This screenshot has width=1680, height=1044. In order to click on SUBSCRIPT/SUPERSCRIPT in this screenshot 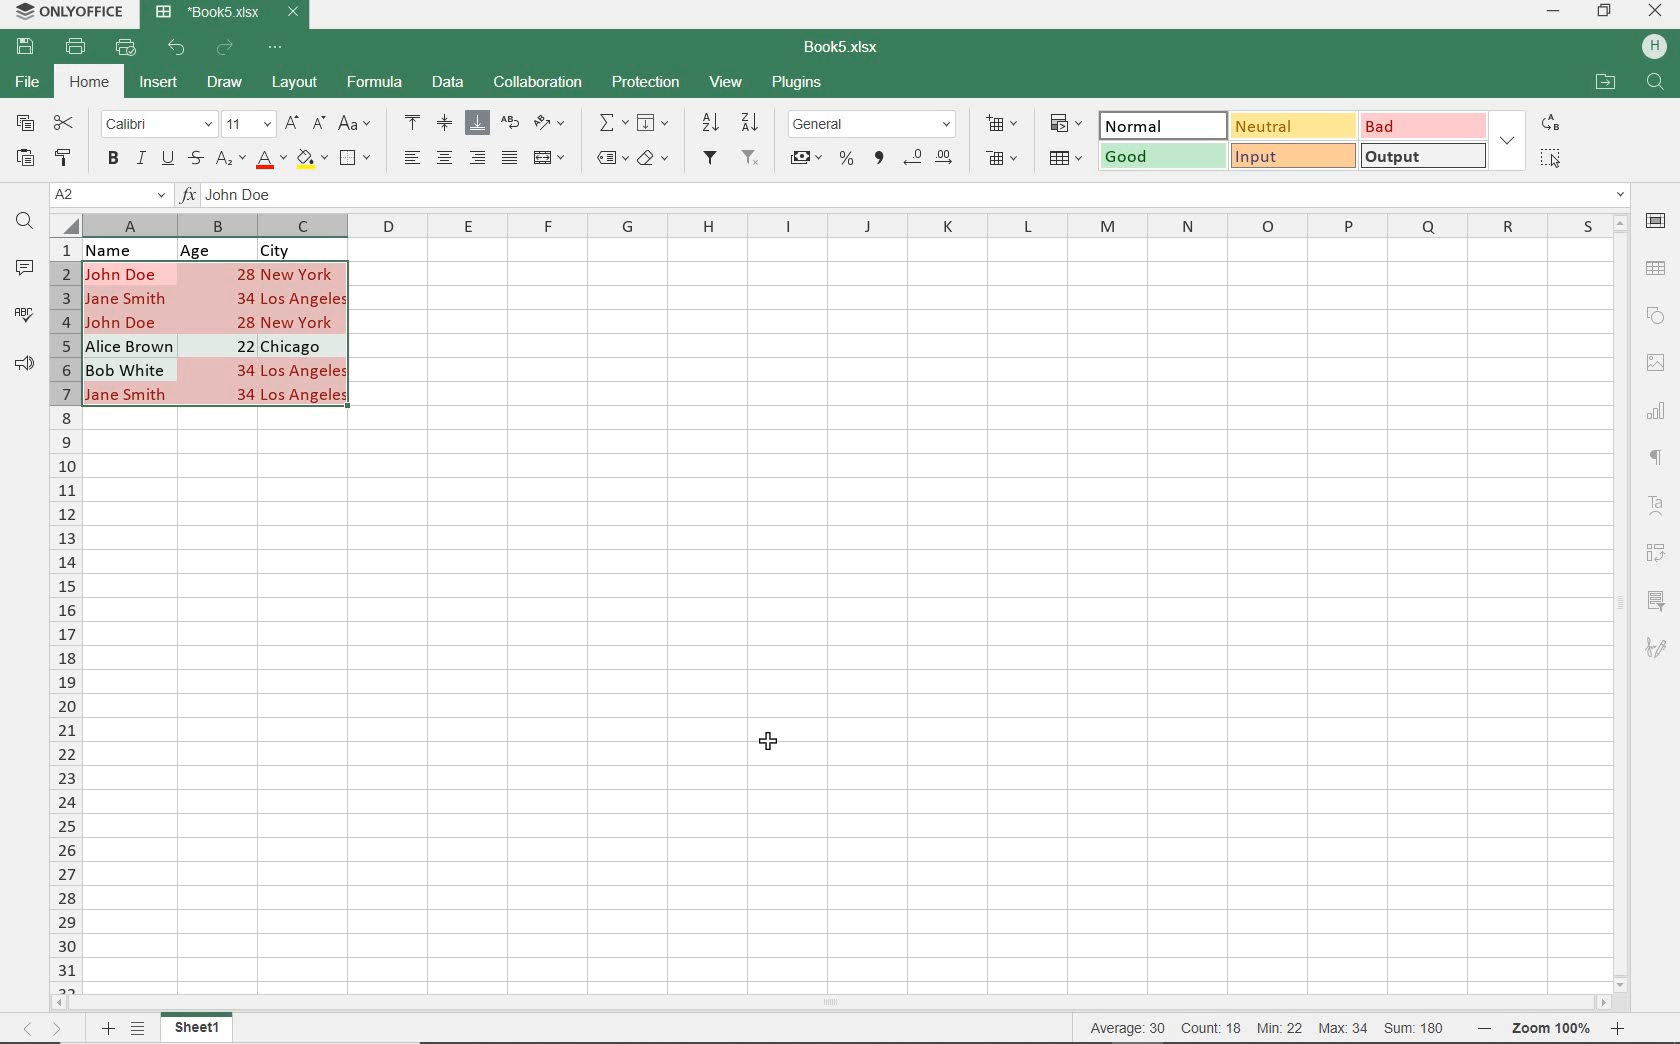, I will do `click(229, 158)`.